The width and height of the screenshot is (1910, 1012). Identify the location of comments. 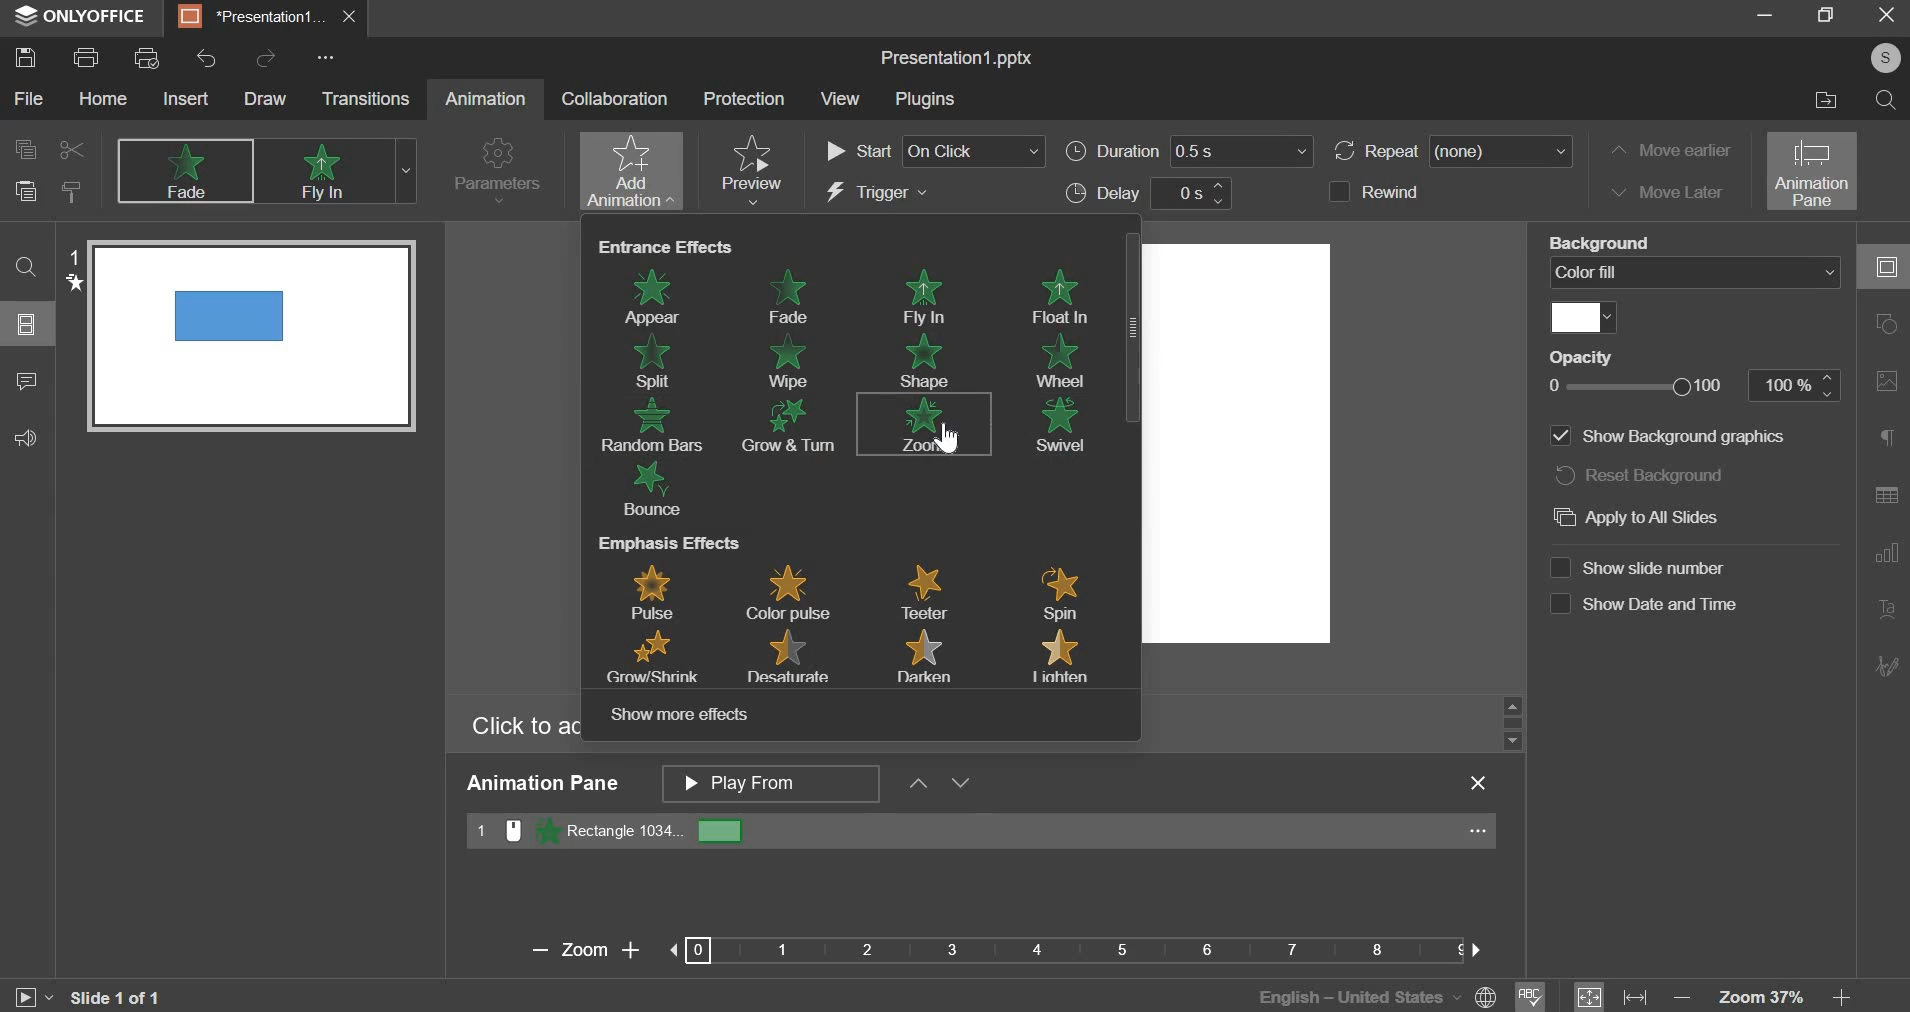
(31, 382).